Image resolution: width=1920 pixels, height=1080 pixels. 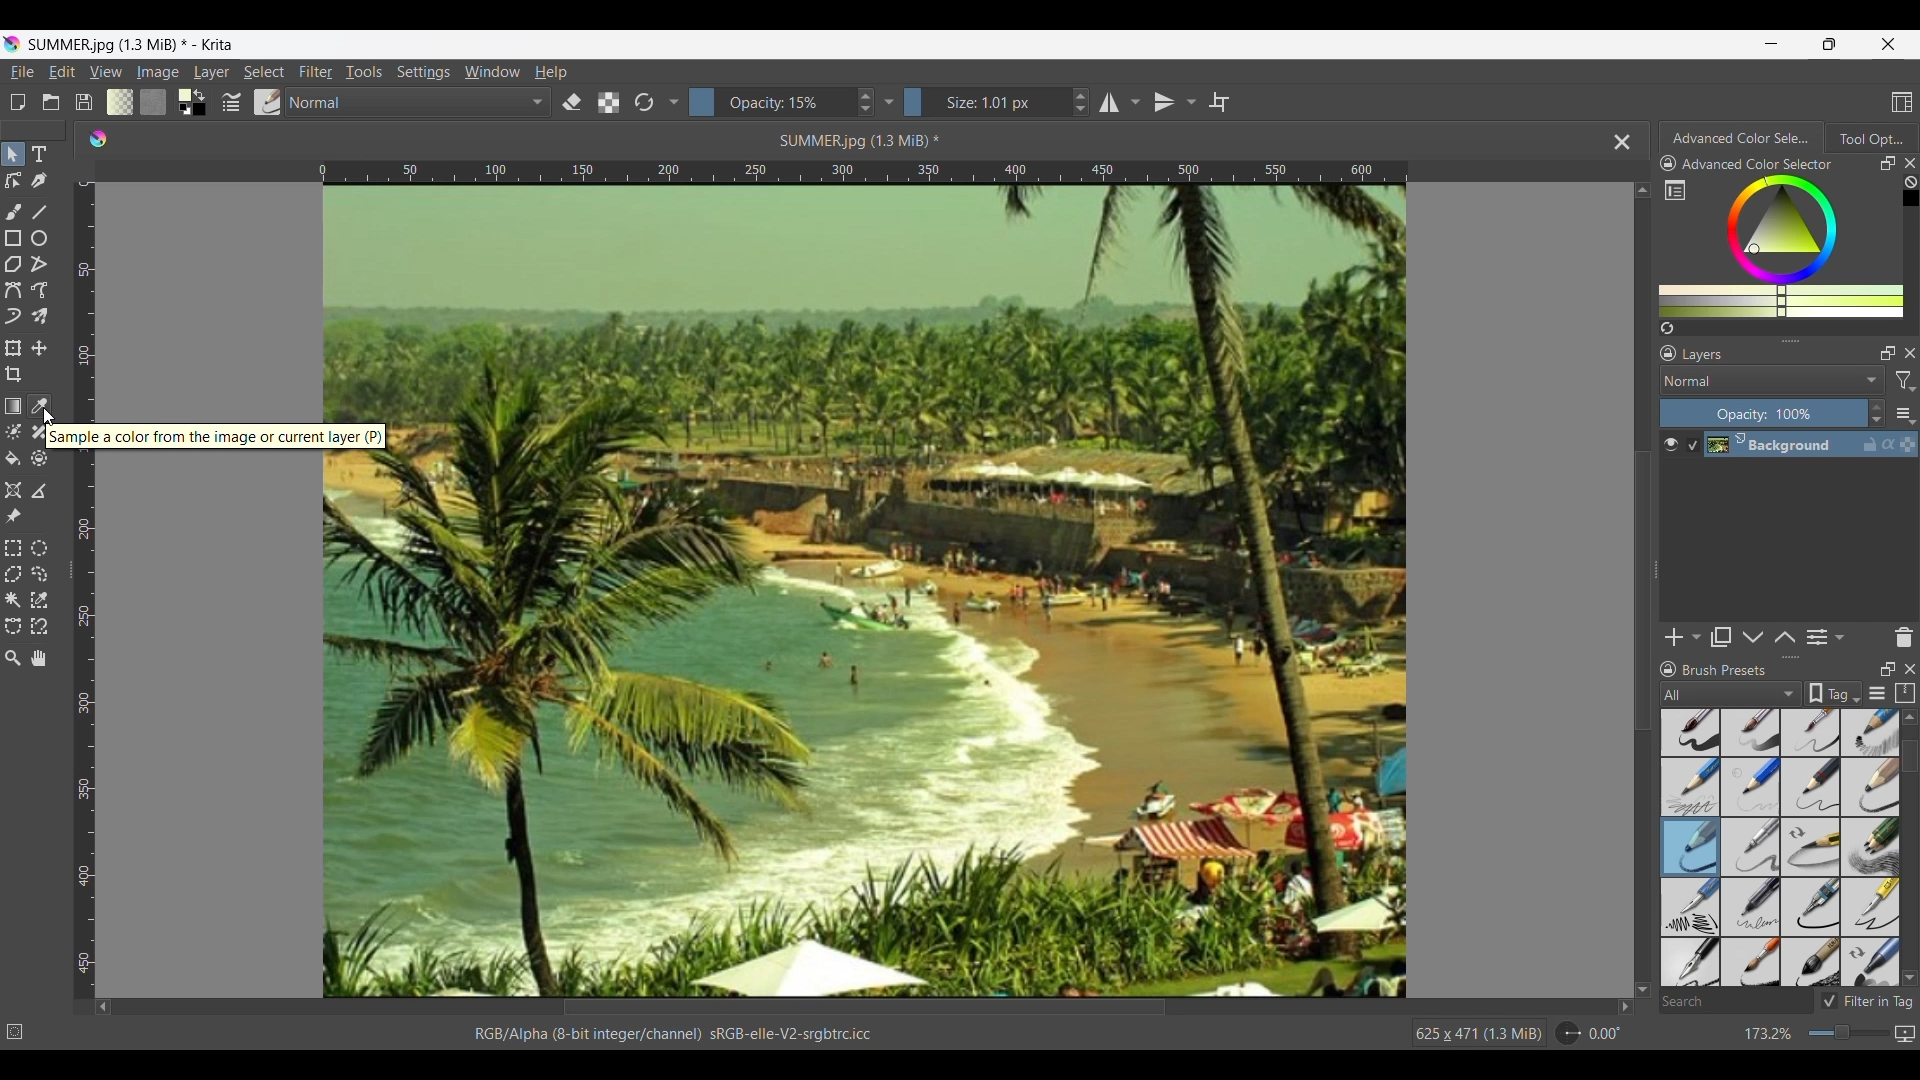 I want to click on Rotation dial, so click(x=1568, y=1034).